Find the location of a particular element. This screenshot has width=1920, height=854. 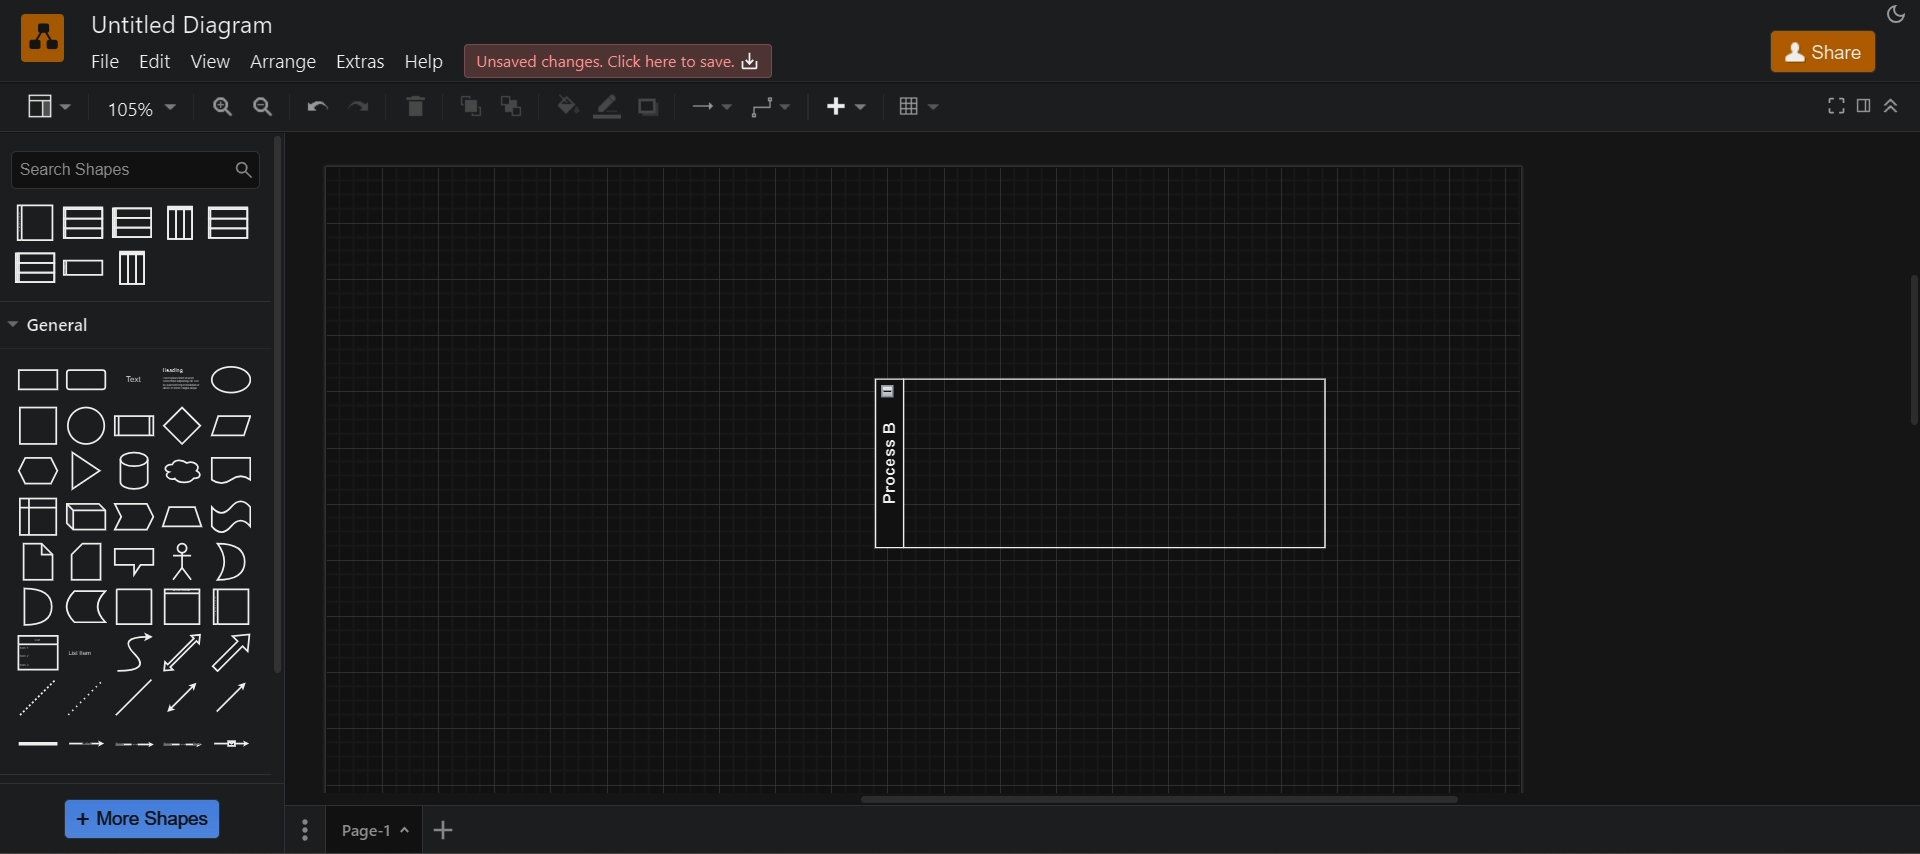

dotted line is located at coordinates (83, 698).